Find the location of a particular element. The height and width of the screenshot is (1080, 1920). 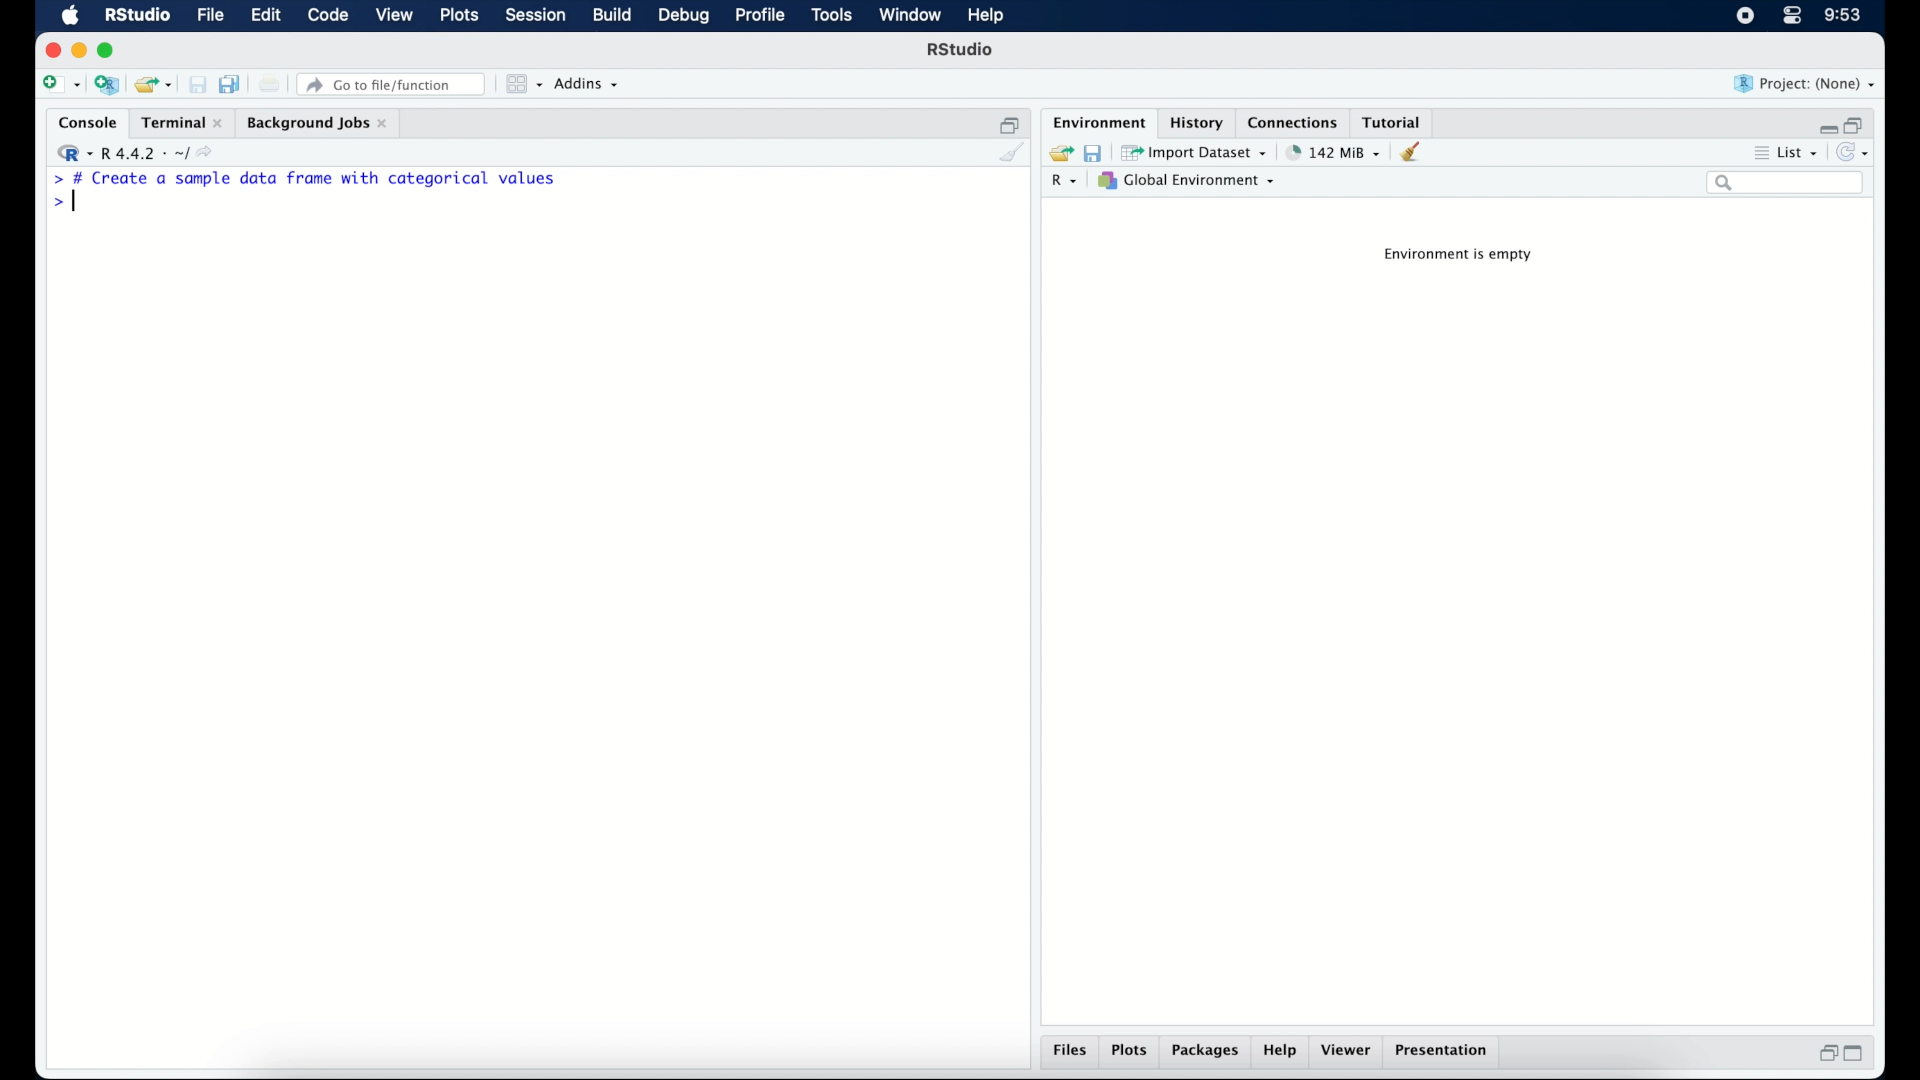

search bar is located at coordinates (1787, 185).